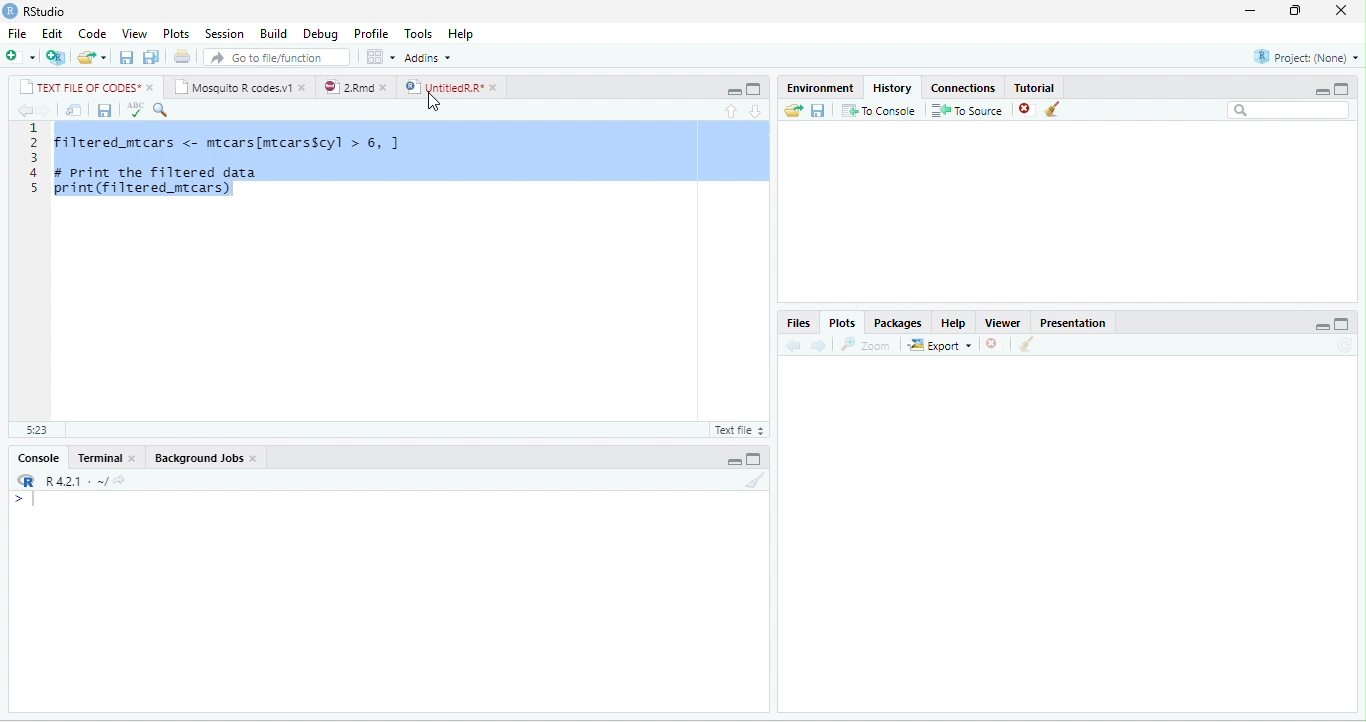 The width and height of the screenshot is (1366, 722). Describe the element at coordinates (273, 33) in the screenshot. I see `Build` at that location.